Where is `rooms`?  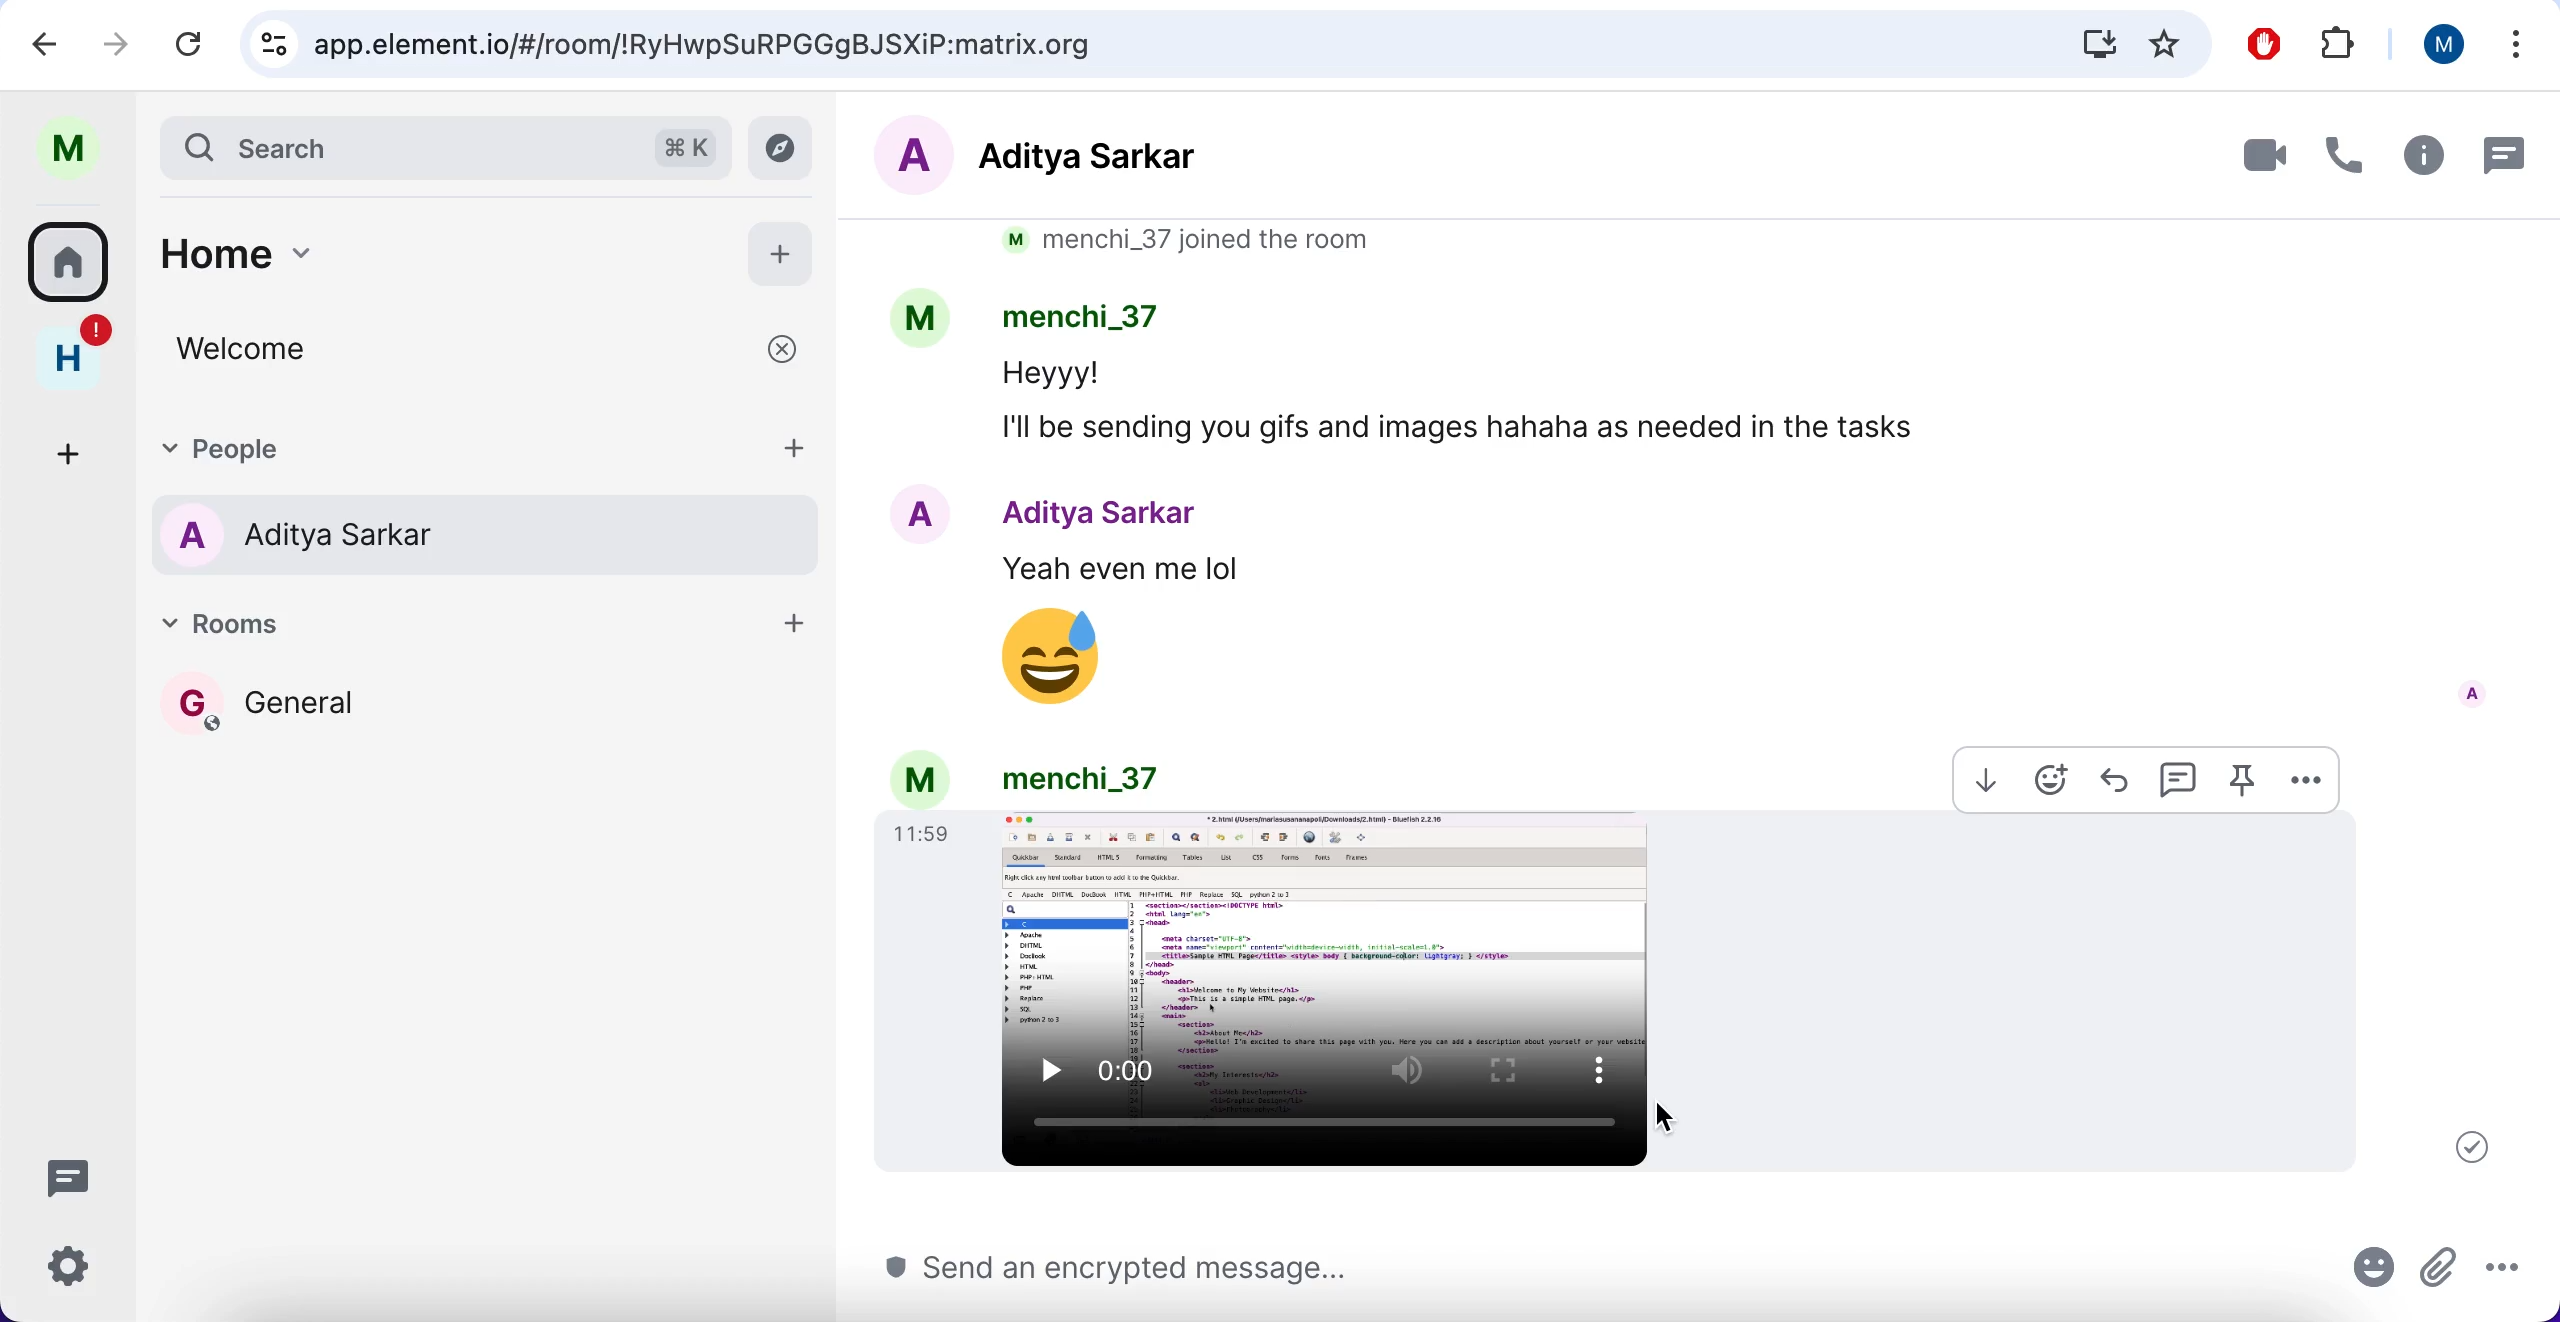
rooms is located at coordinates (430, 632).